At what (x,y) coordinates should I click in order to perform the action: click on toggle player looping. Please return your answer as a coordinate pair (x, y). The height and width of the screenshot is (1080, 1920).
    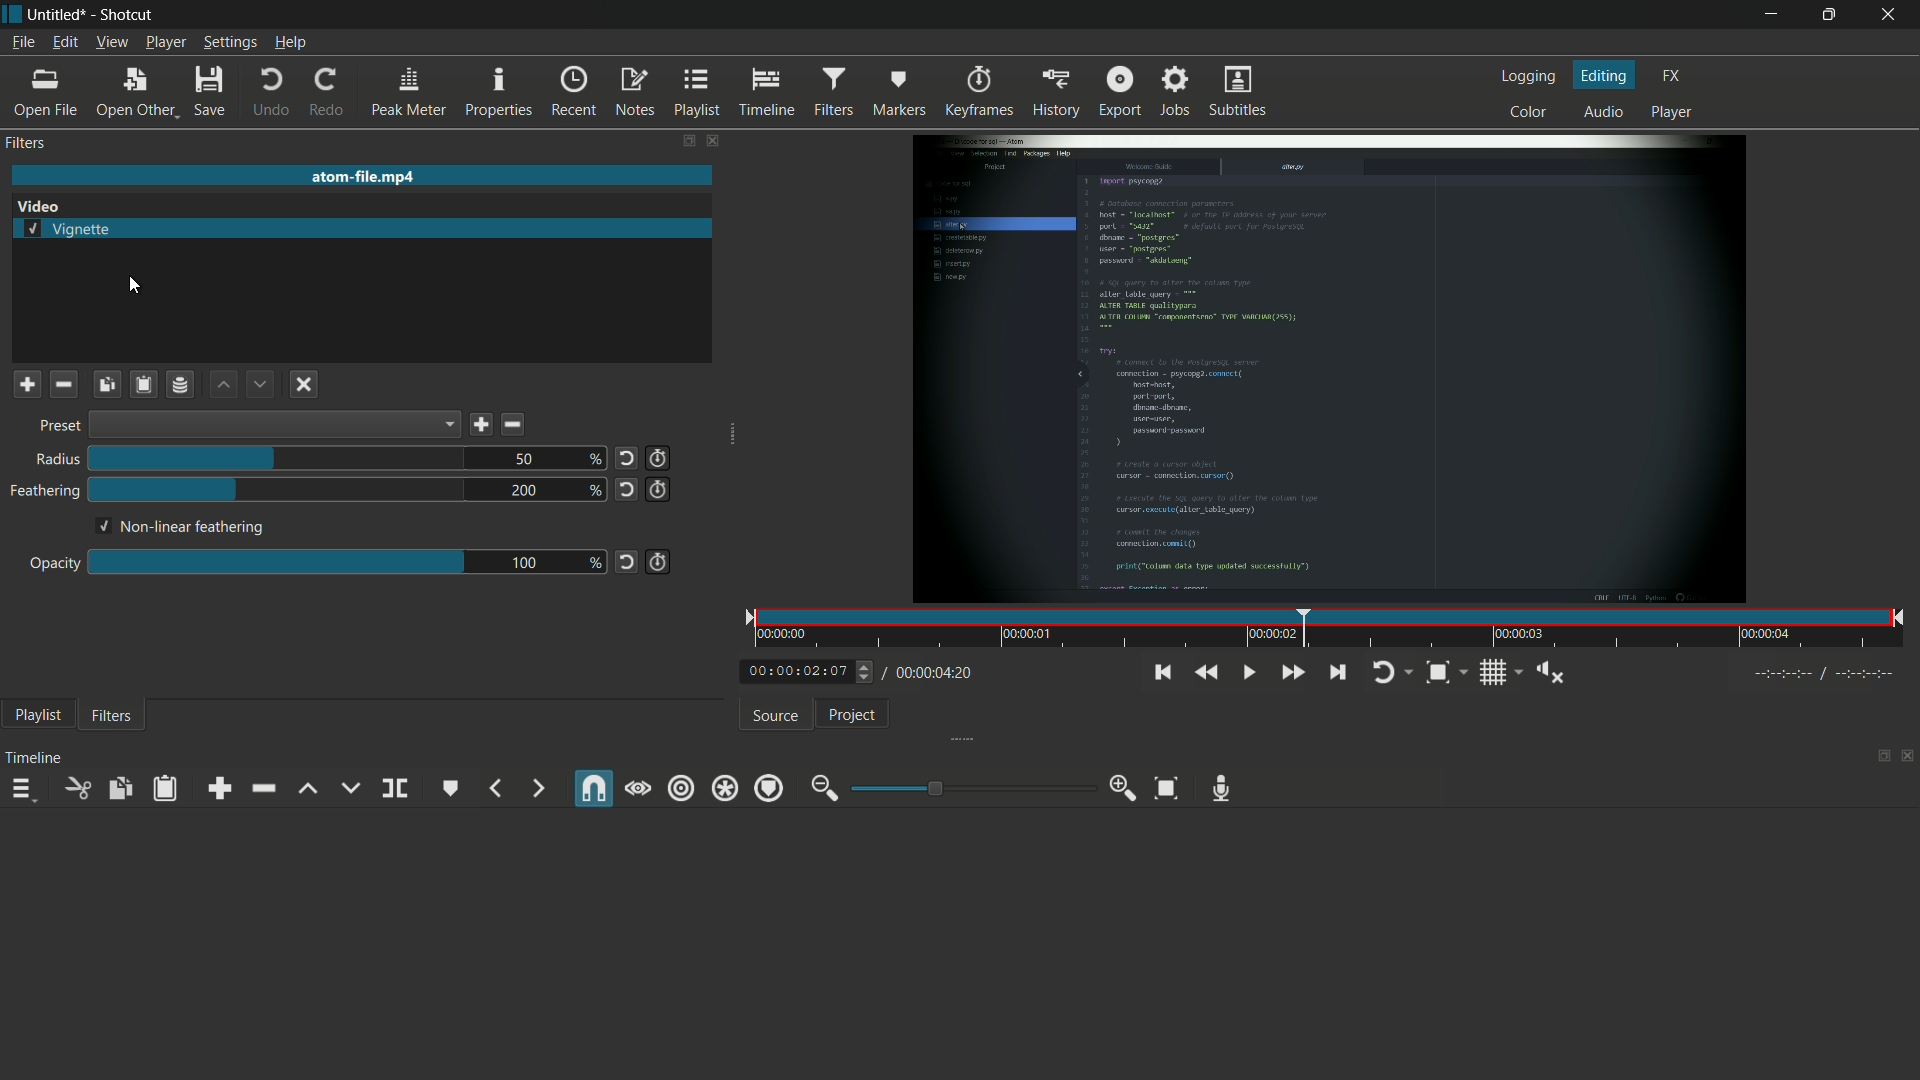
    Looking at the image, I should click on (1393, 673).